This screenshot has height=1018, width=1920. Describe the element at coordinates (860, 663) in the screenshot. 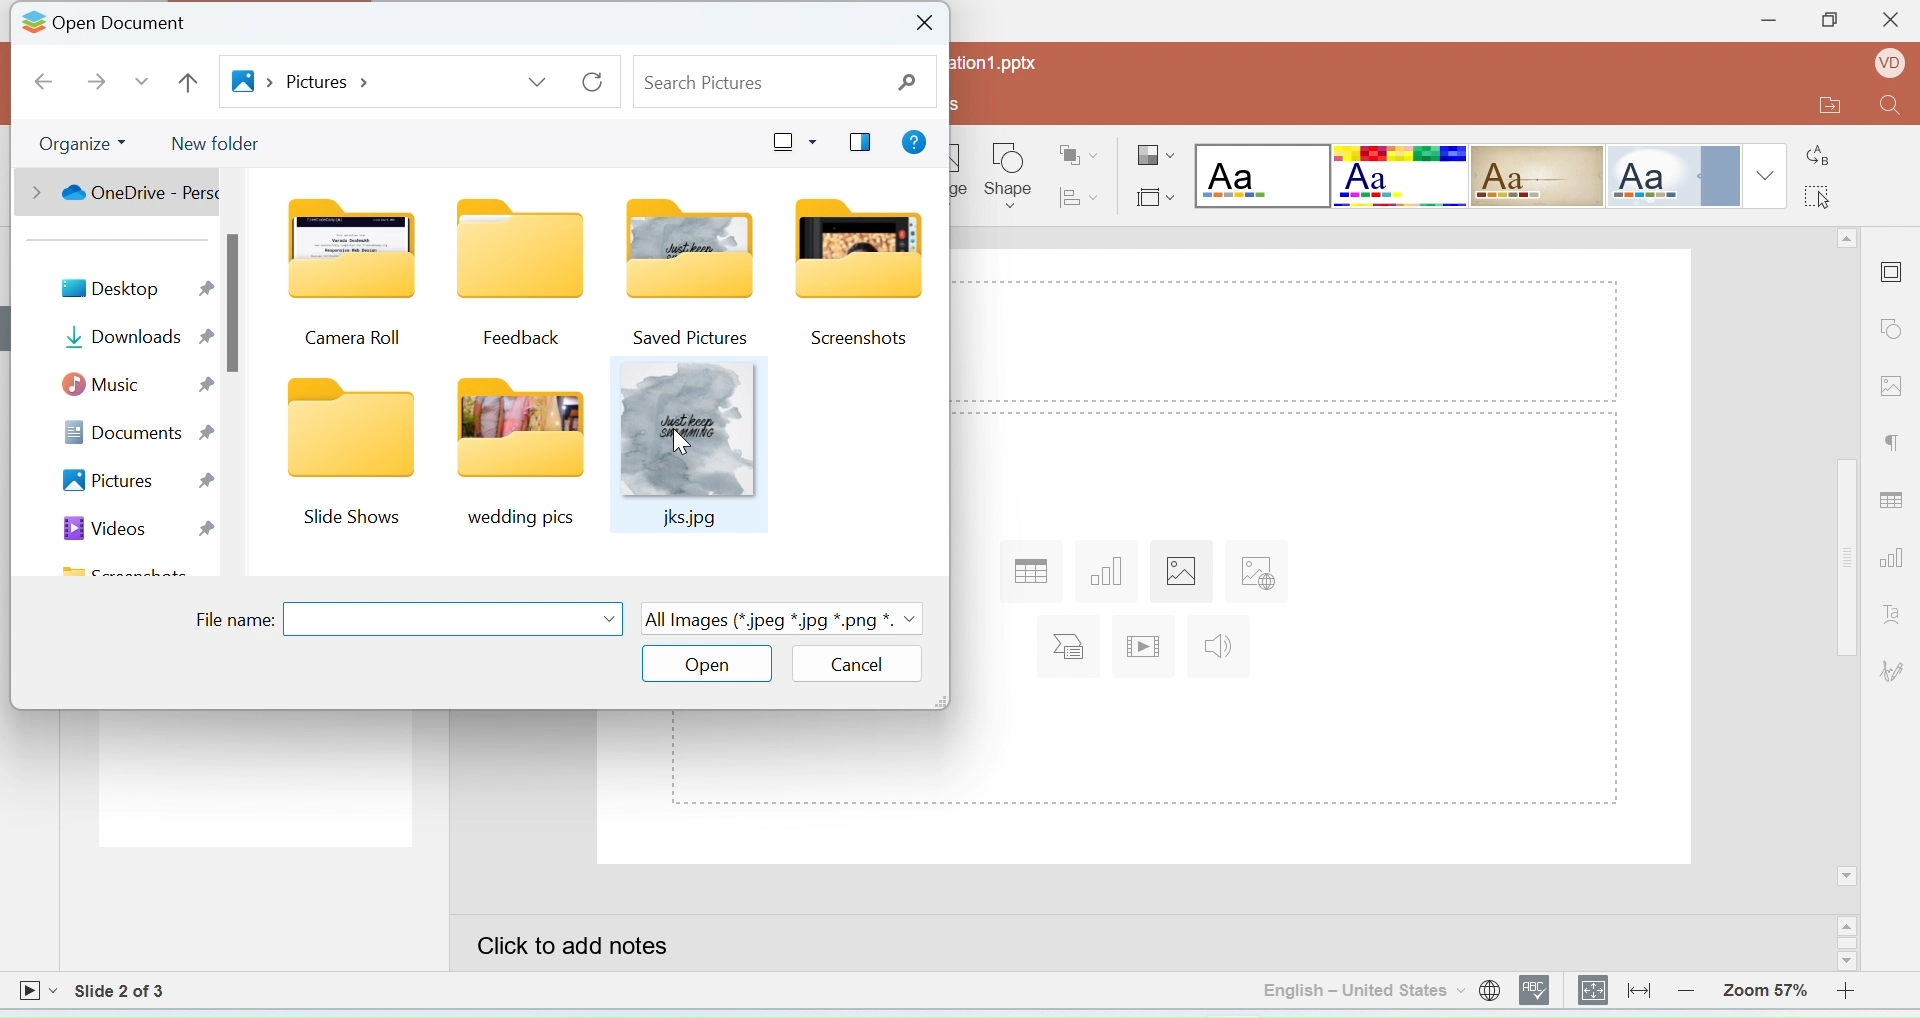

I see `cancel` at that location.